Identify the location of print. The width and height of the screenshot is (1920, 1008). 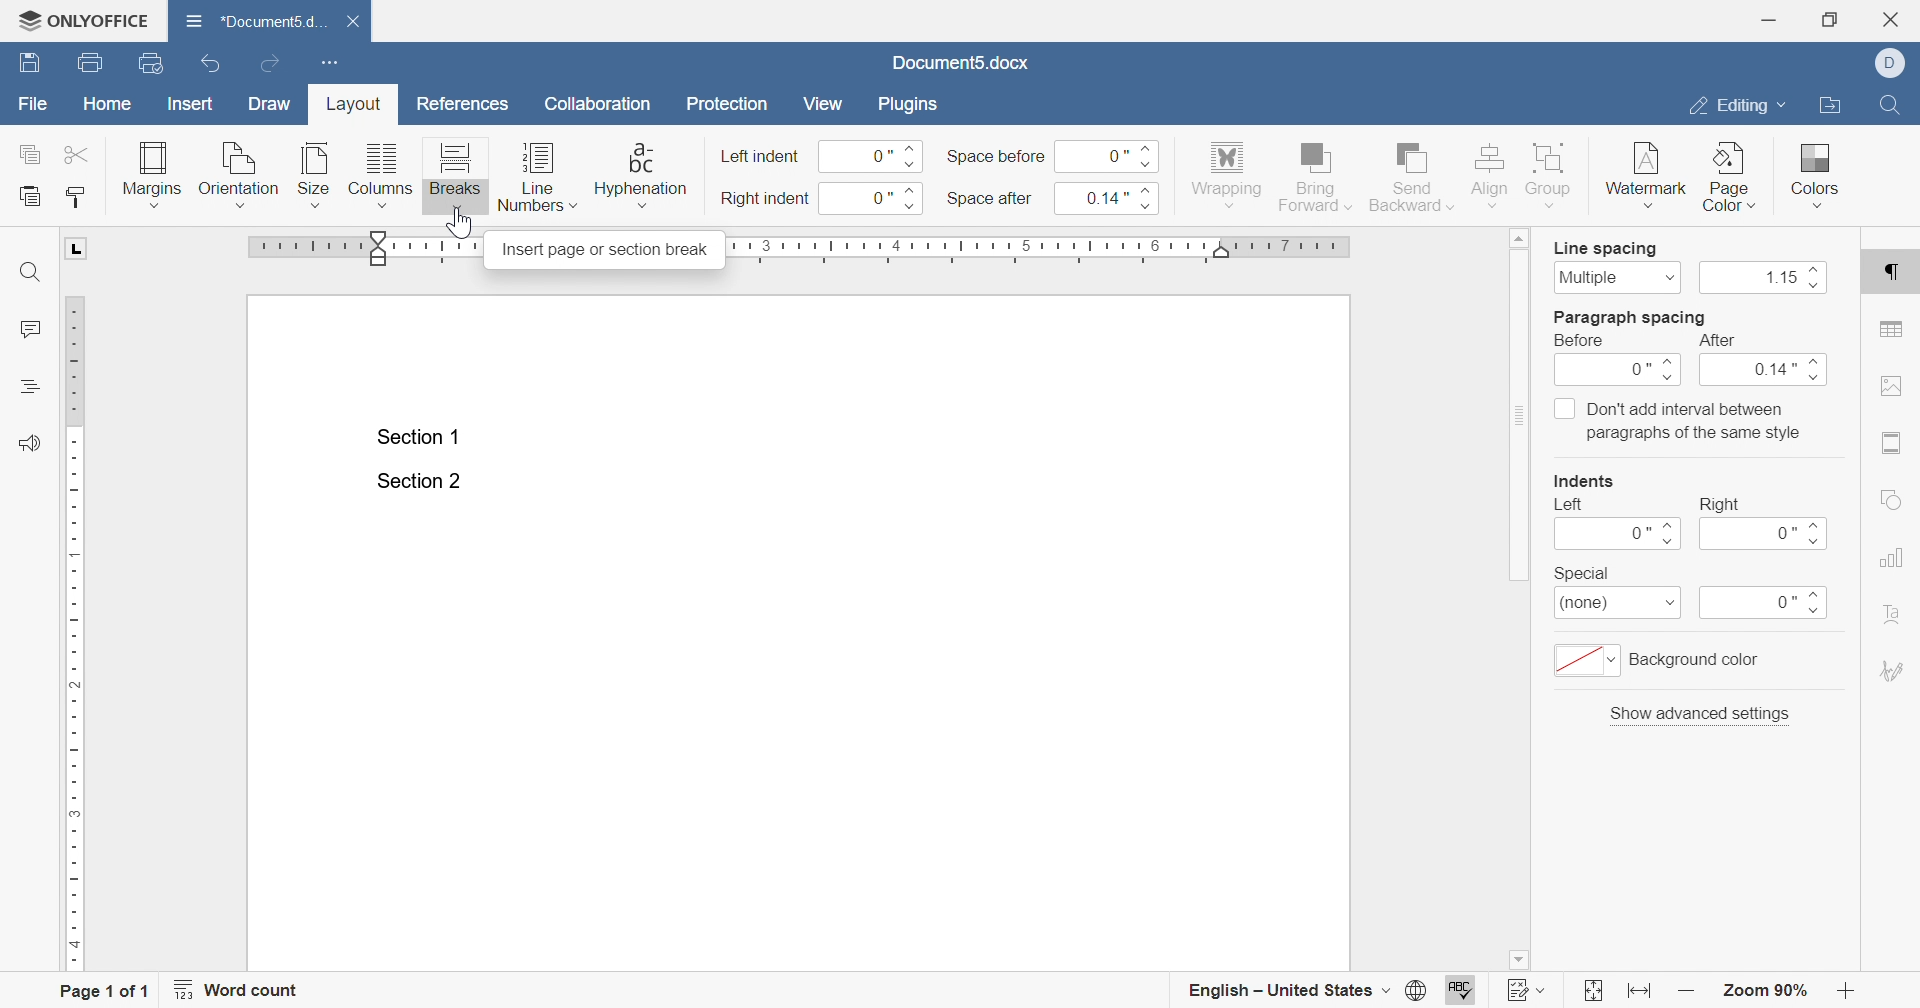
(95, 63).